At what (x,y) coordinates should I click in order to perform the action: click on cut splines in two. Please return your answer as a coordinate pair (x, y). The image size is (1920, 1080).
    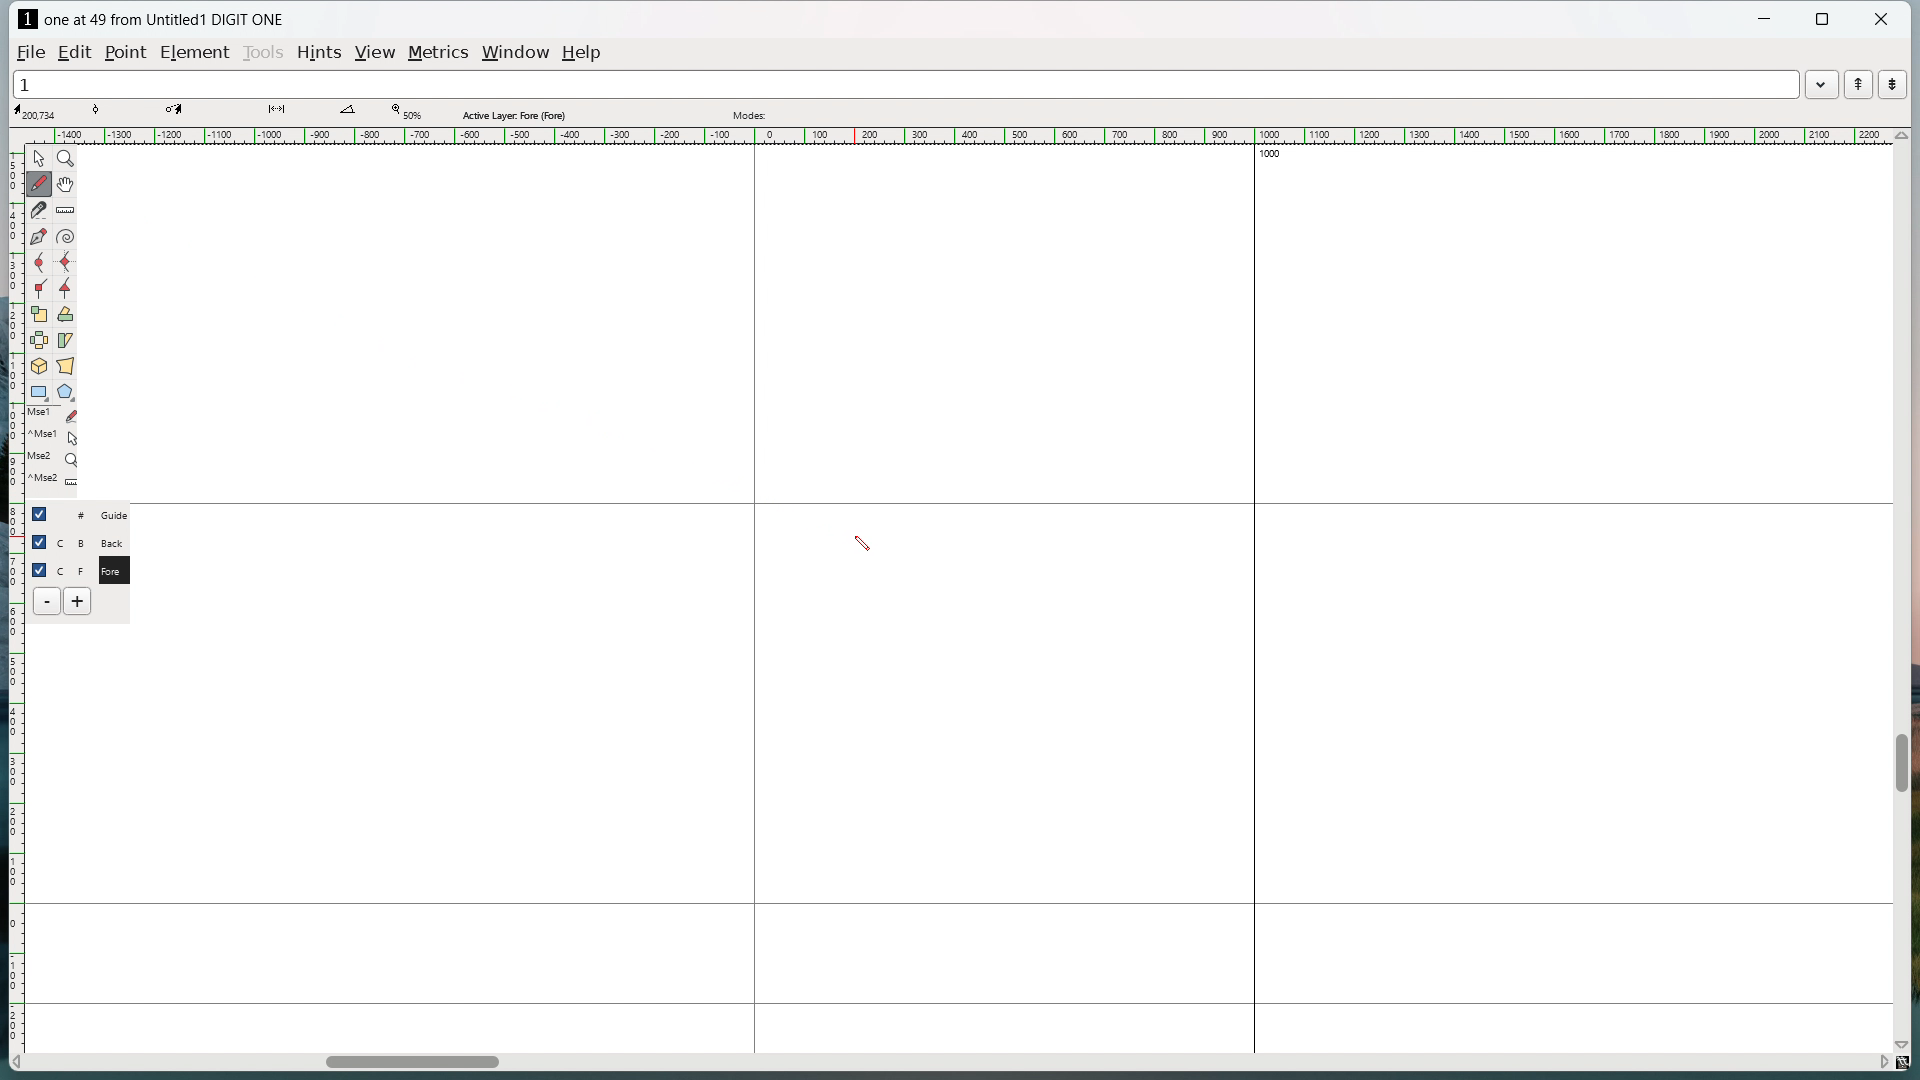
    Looking at the image, I should click on (40, 210).